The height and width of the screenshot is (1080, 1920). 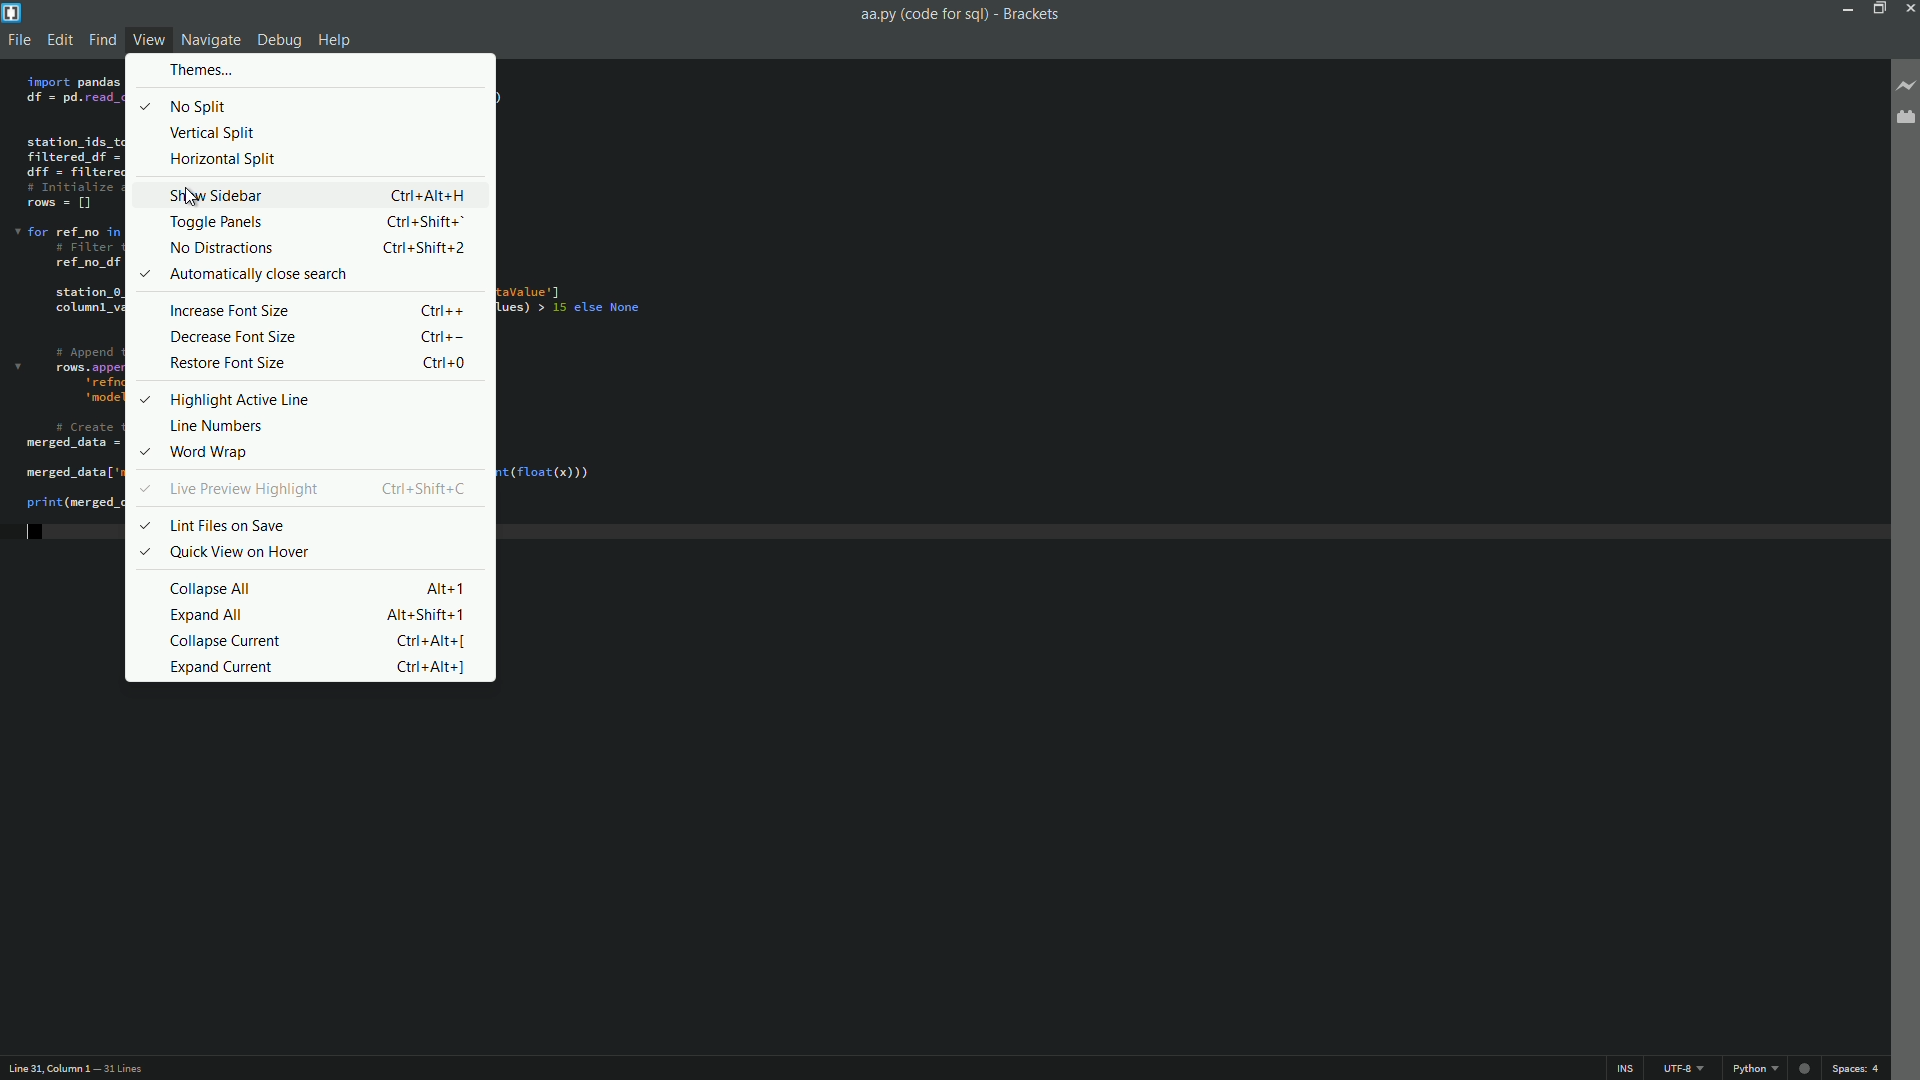 I want to click on collapse current, so click(x=321, y=639).